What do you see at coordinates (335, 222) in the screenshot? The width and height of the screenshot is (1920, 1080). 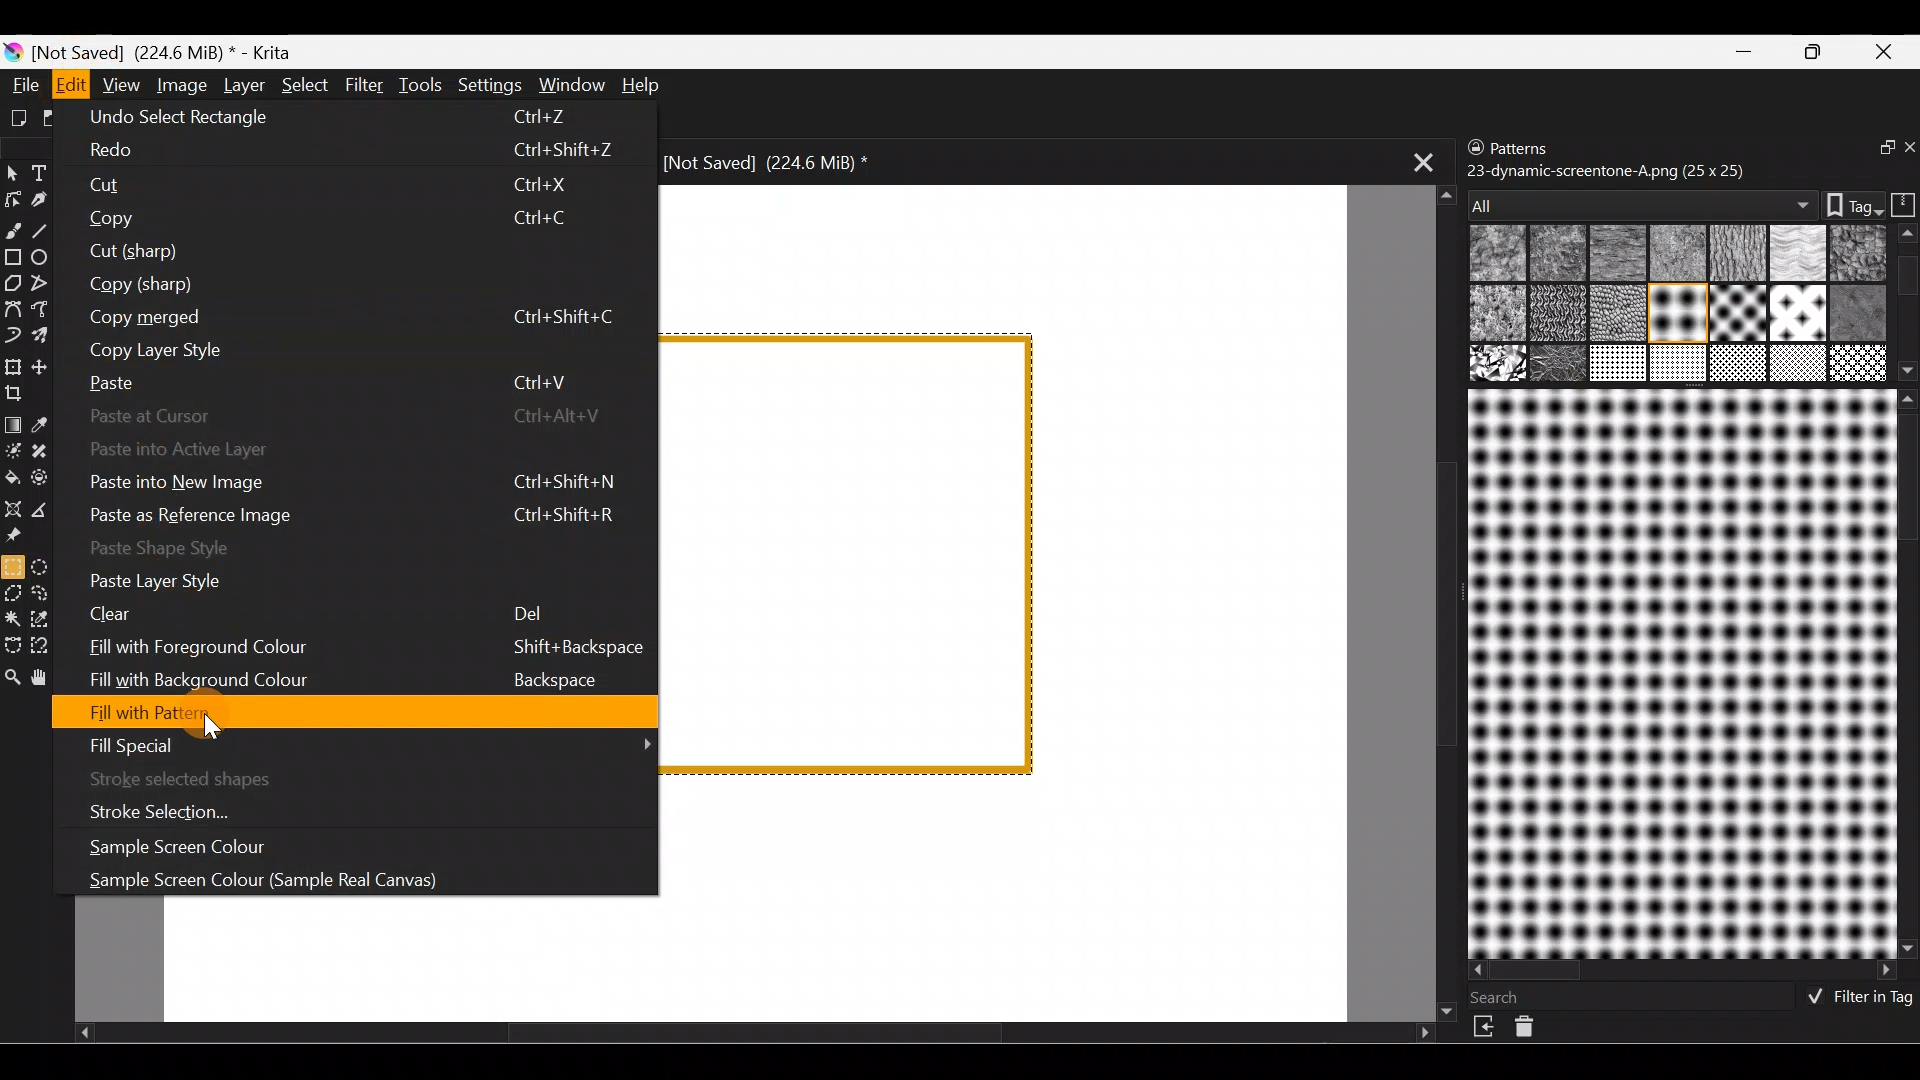 I see `Copy` at bounding box center [335, 222].